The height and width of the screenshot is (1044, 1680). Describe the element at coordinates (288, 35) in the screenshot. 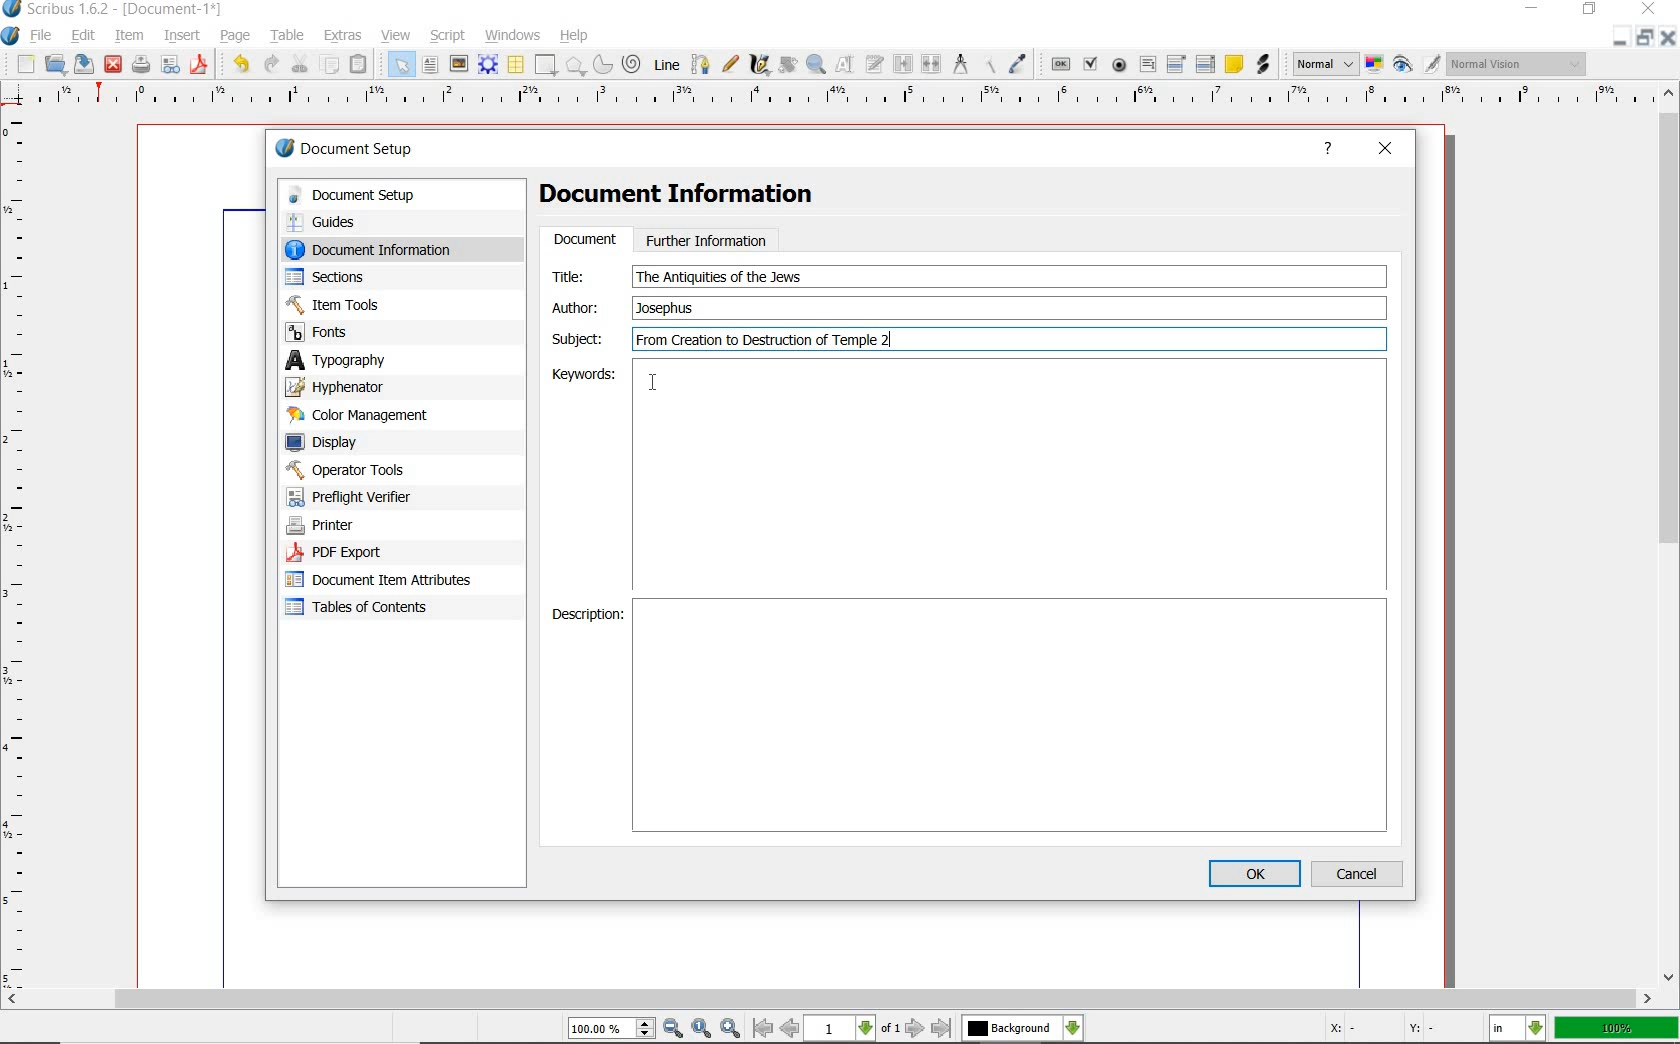

I see `table` at that location.